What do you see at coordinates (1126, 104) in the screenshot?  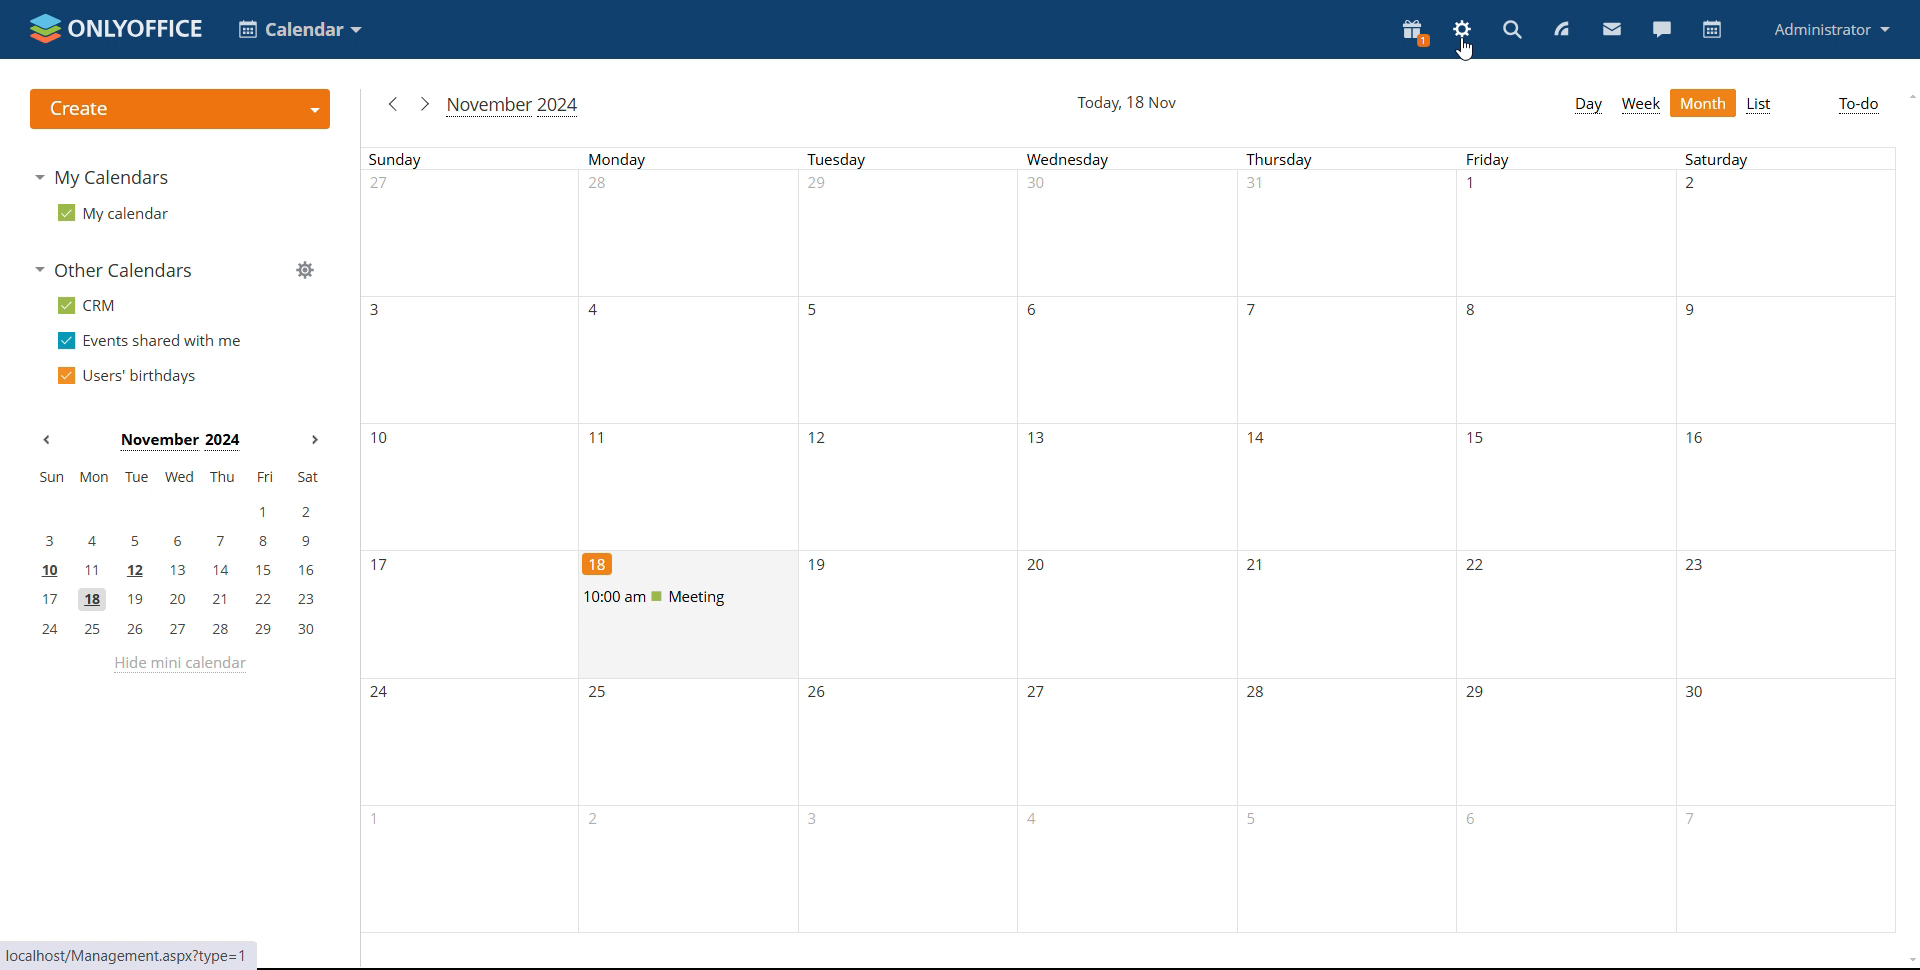 I see `current date` at bounding box center [1126, 104].